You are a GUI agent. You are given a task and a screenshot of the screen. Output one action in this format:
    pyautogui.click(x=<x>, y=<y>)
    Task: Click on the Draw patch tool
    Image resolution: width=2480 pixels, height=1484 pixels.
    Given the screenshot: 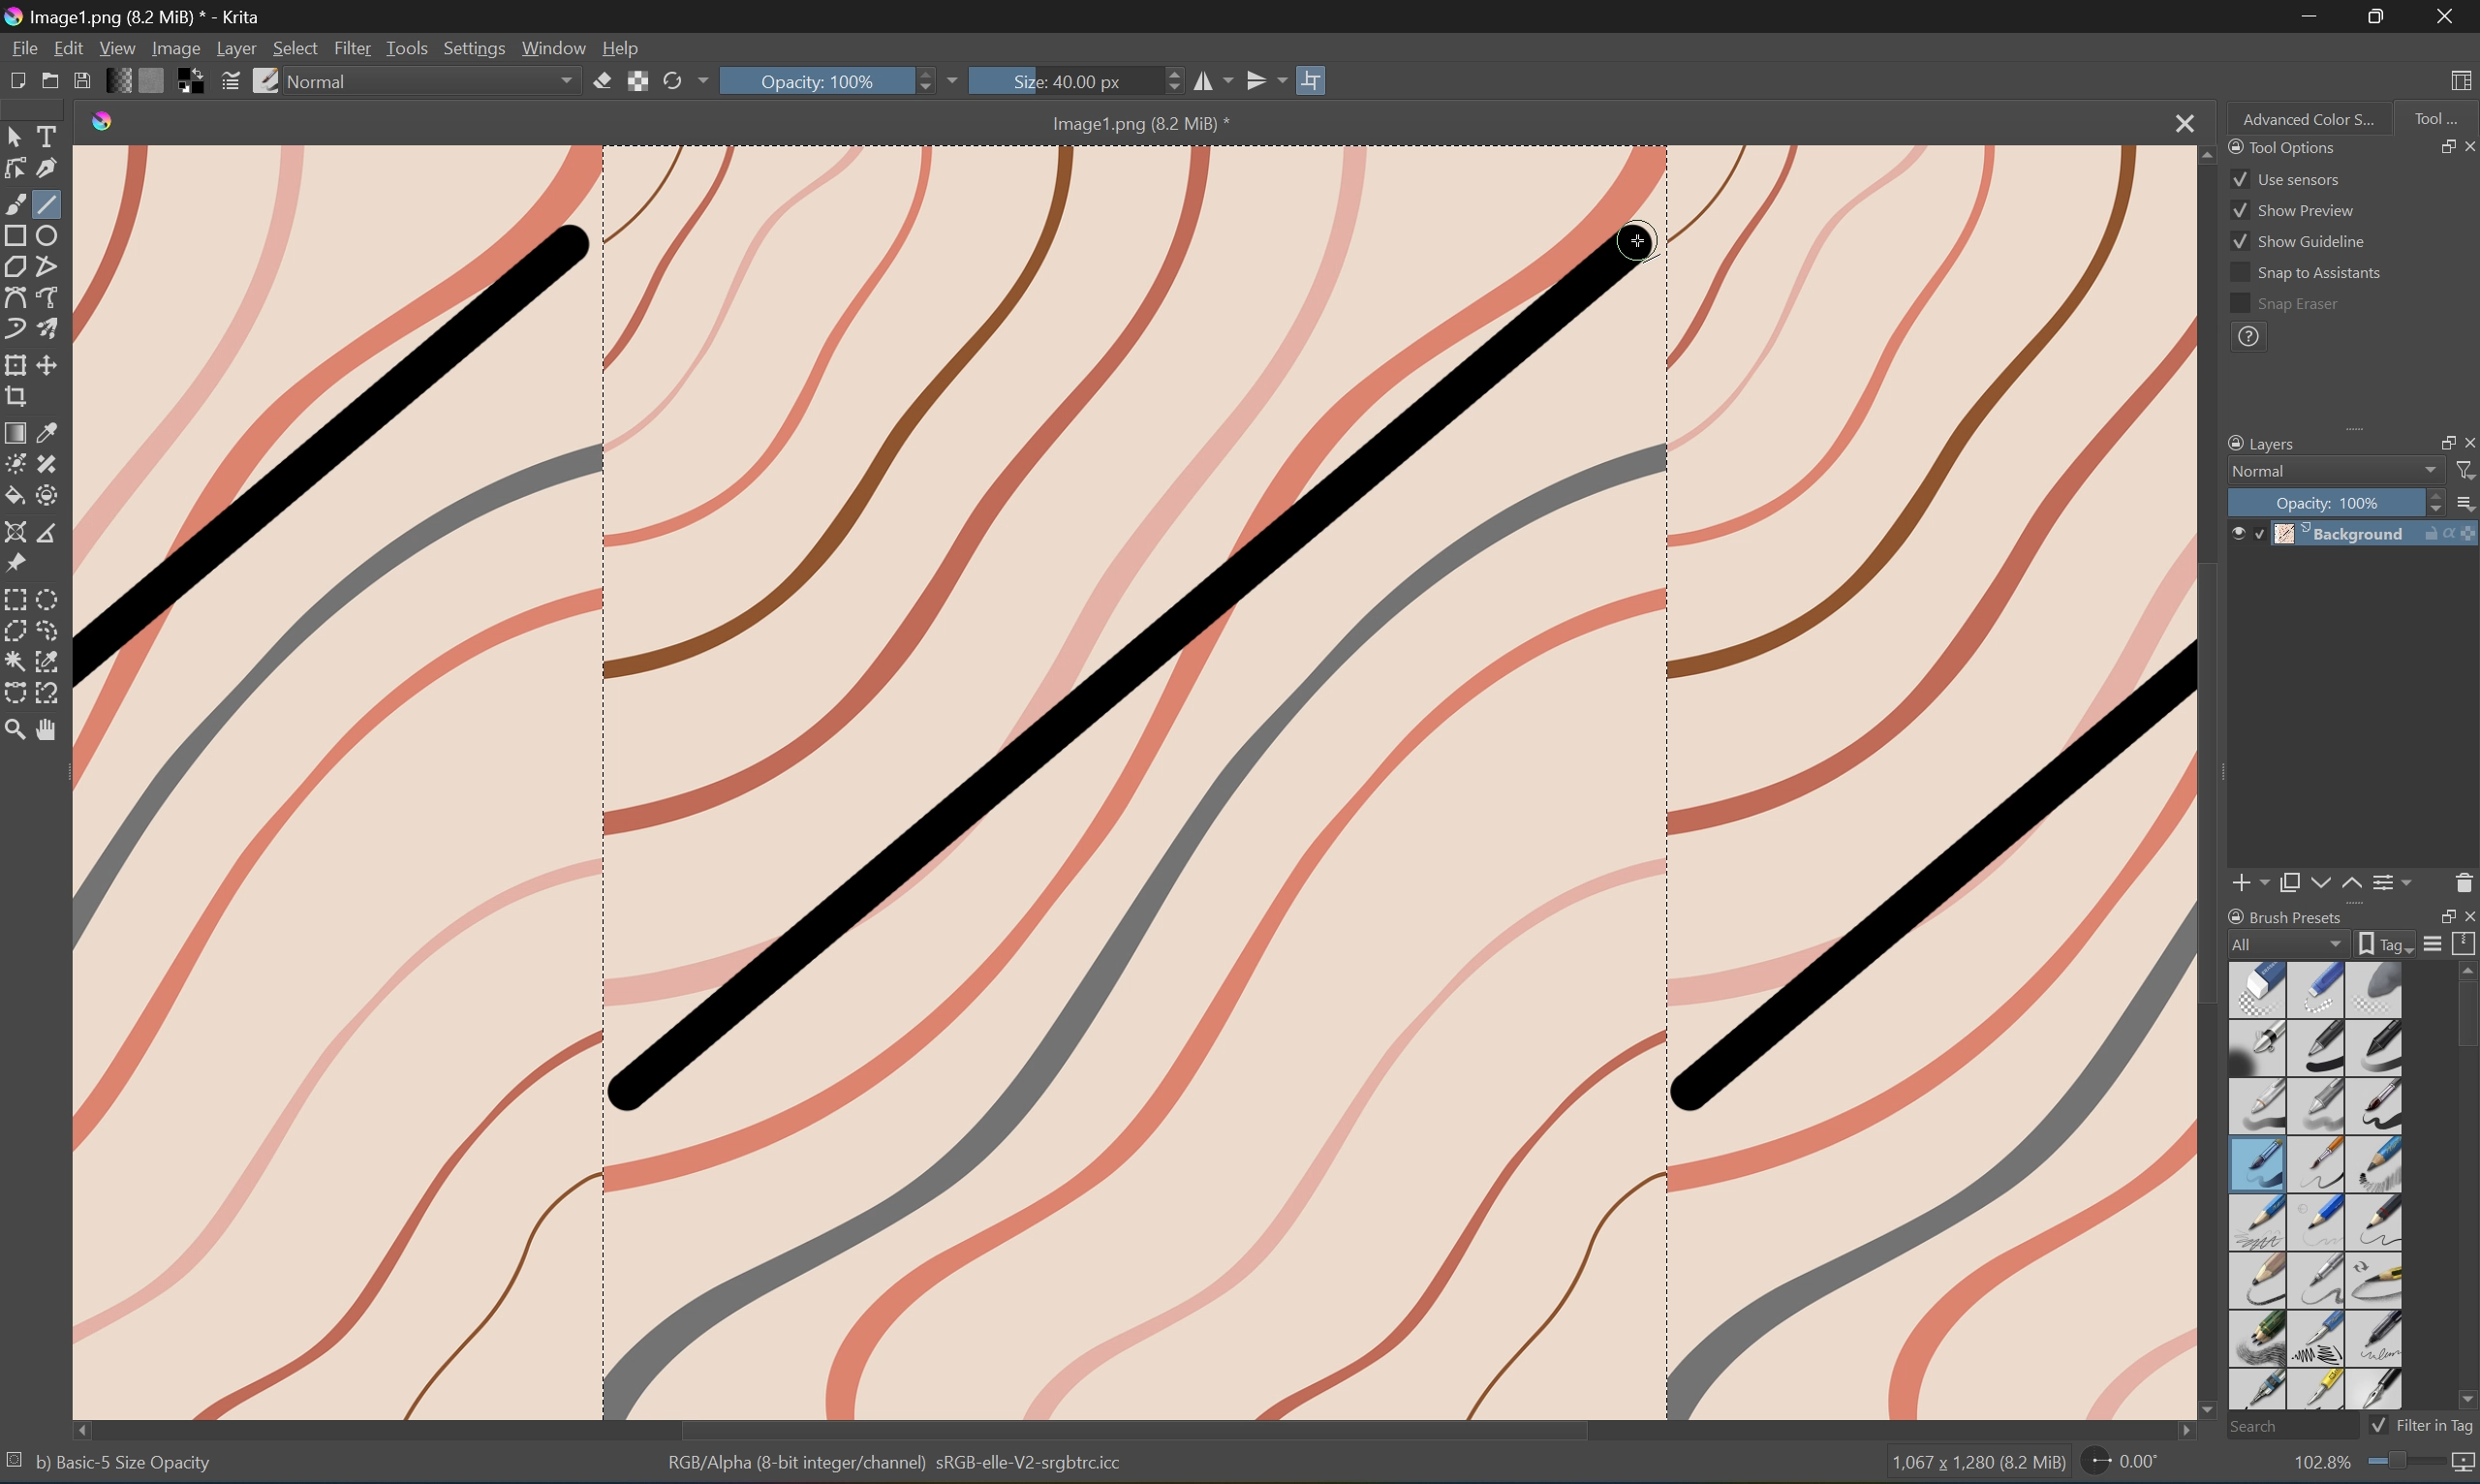 What is the action you would take?
    pyautogui.click(x=45, y=464)
    